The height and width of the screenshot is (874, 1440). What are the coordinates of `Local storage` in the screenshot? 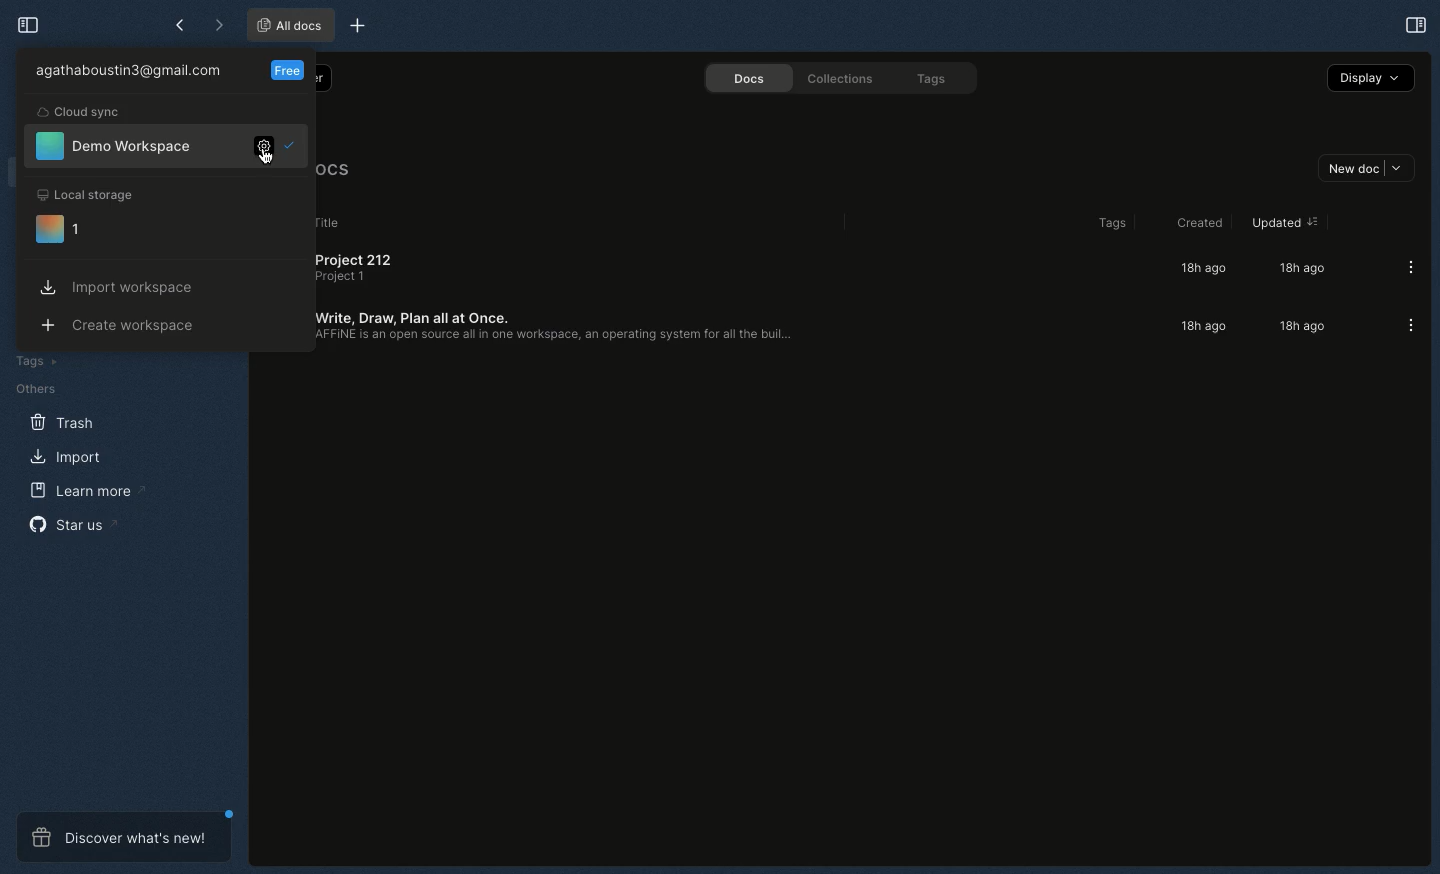 It's located at (87, 194).